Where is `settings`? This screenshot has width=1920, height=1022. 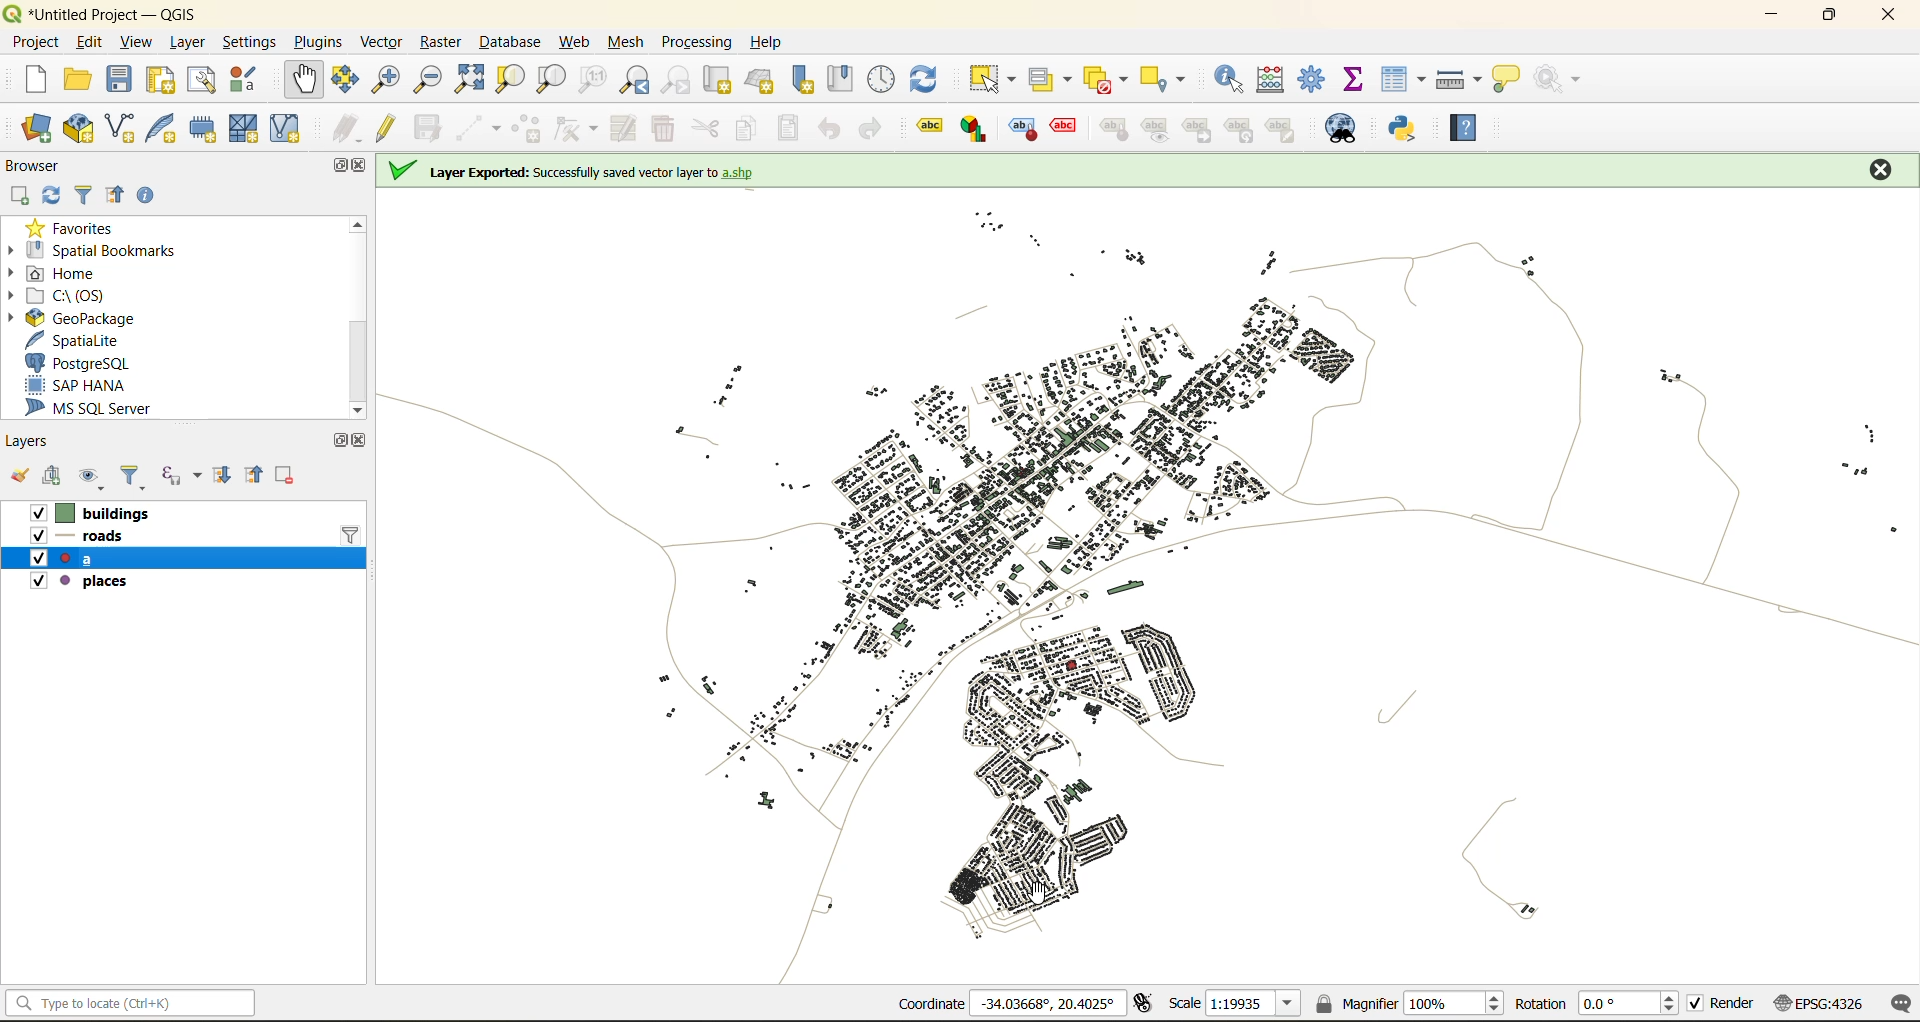
settings is located at coordinates (252, 39).